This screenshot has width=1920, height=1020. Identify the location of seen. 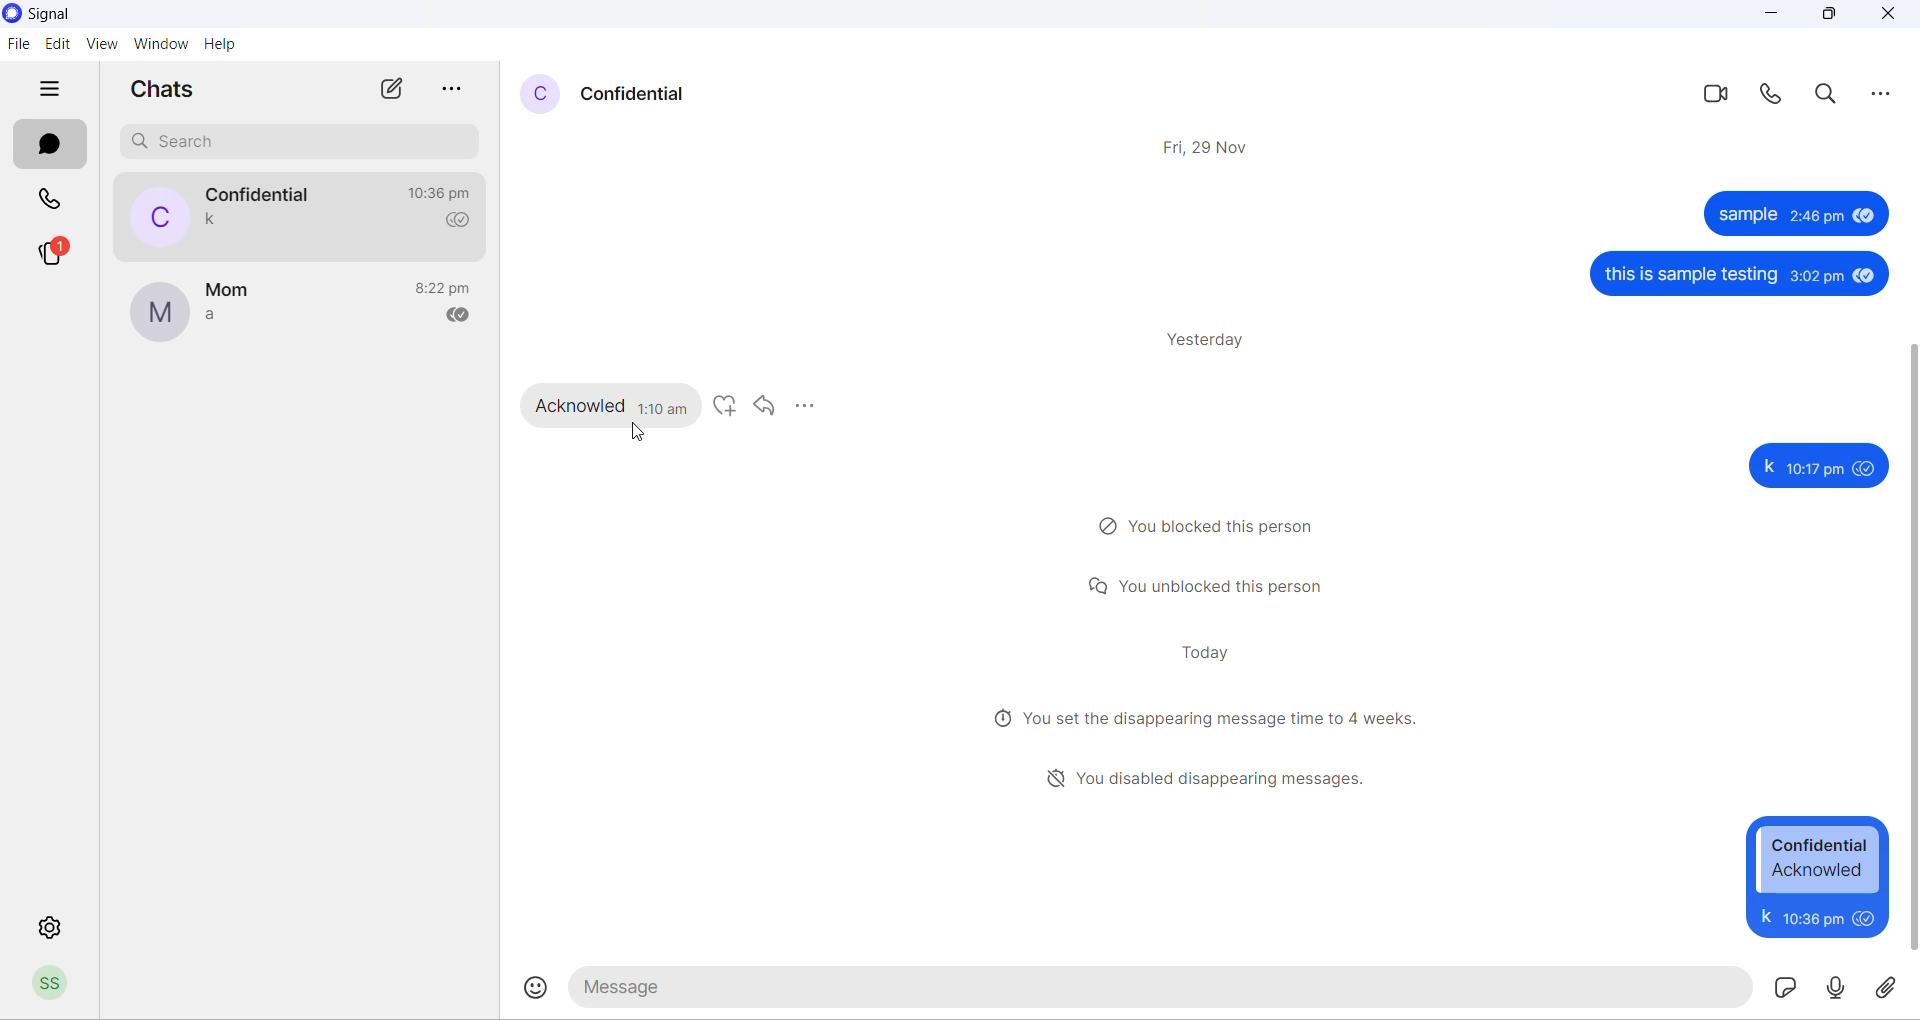
(1869, 919).